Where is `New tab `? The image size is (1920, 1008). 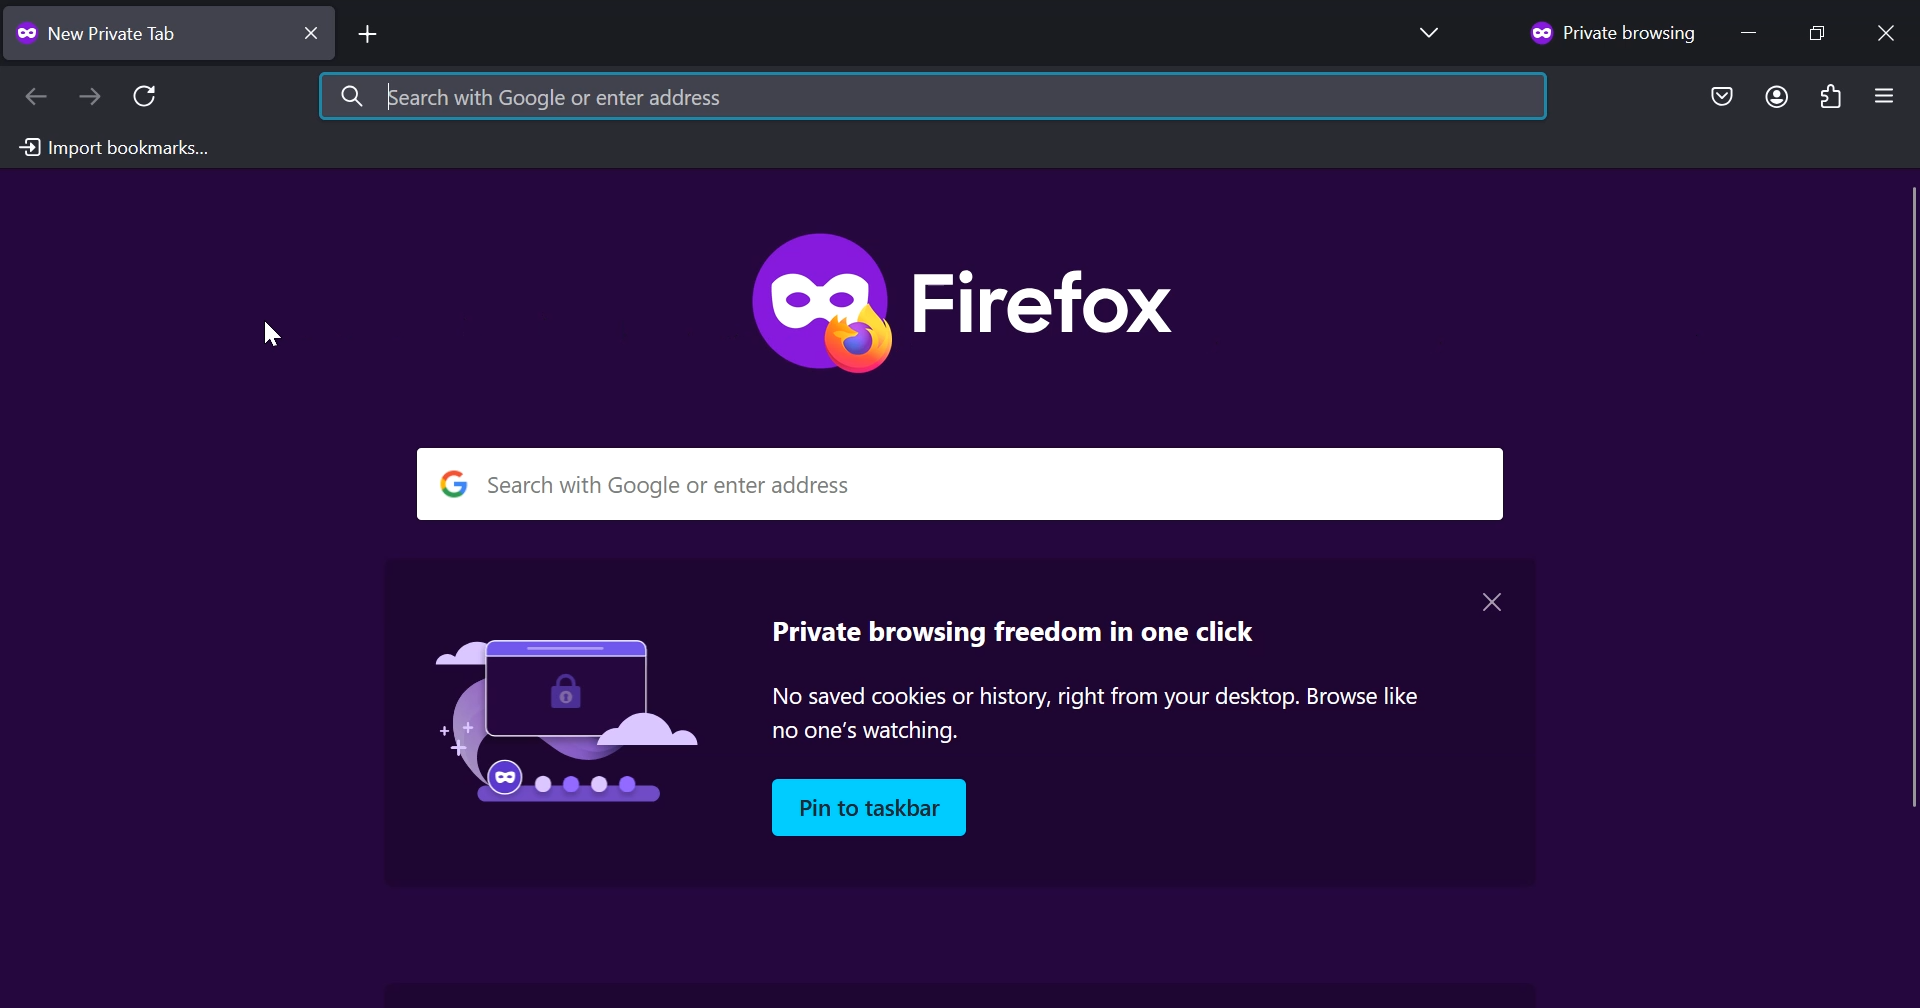 New tab  is located at coordinates (138, 34).